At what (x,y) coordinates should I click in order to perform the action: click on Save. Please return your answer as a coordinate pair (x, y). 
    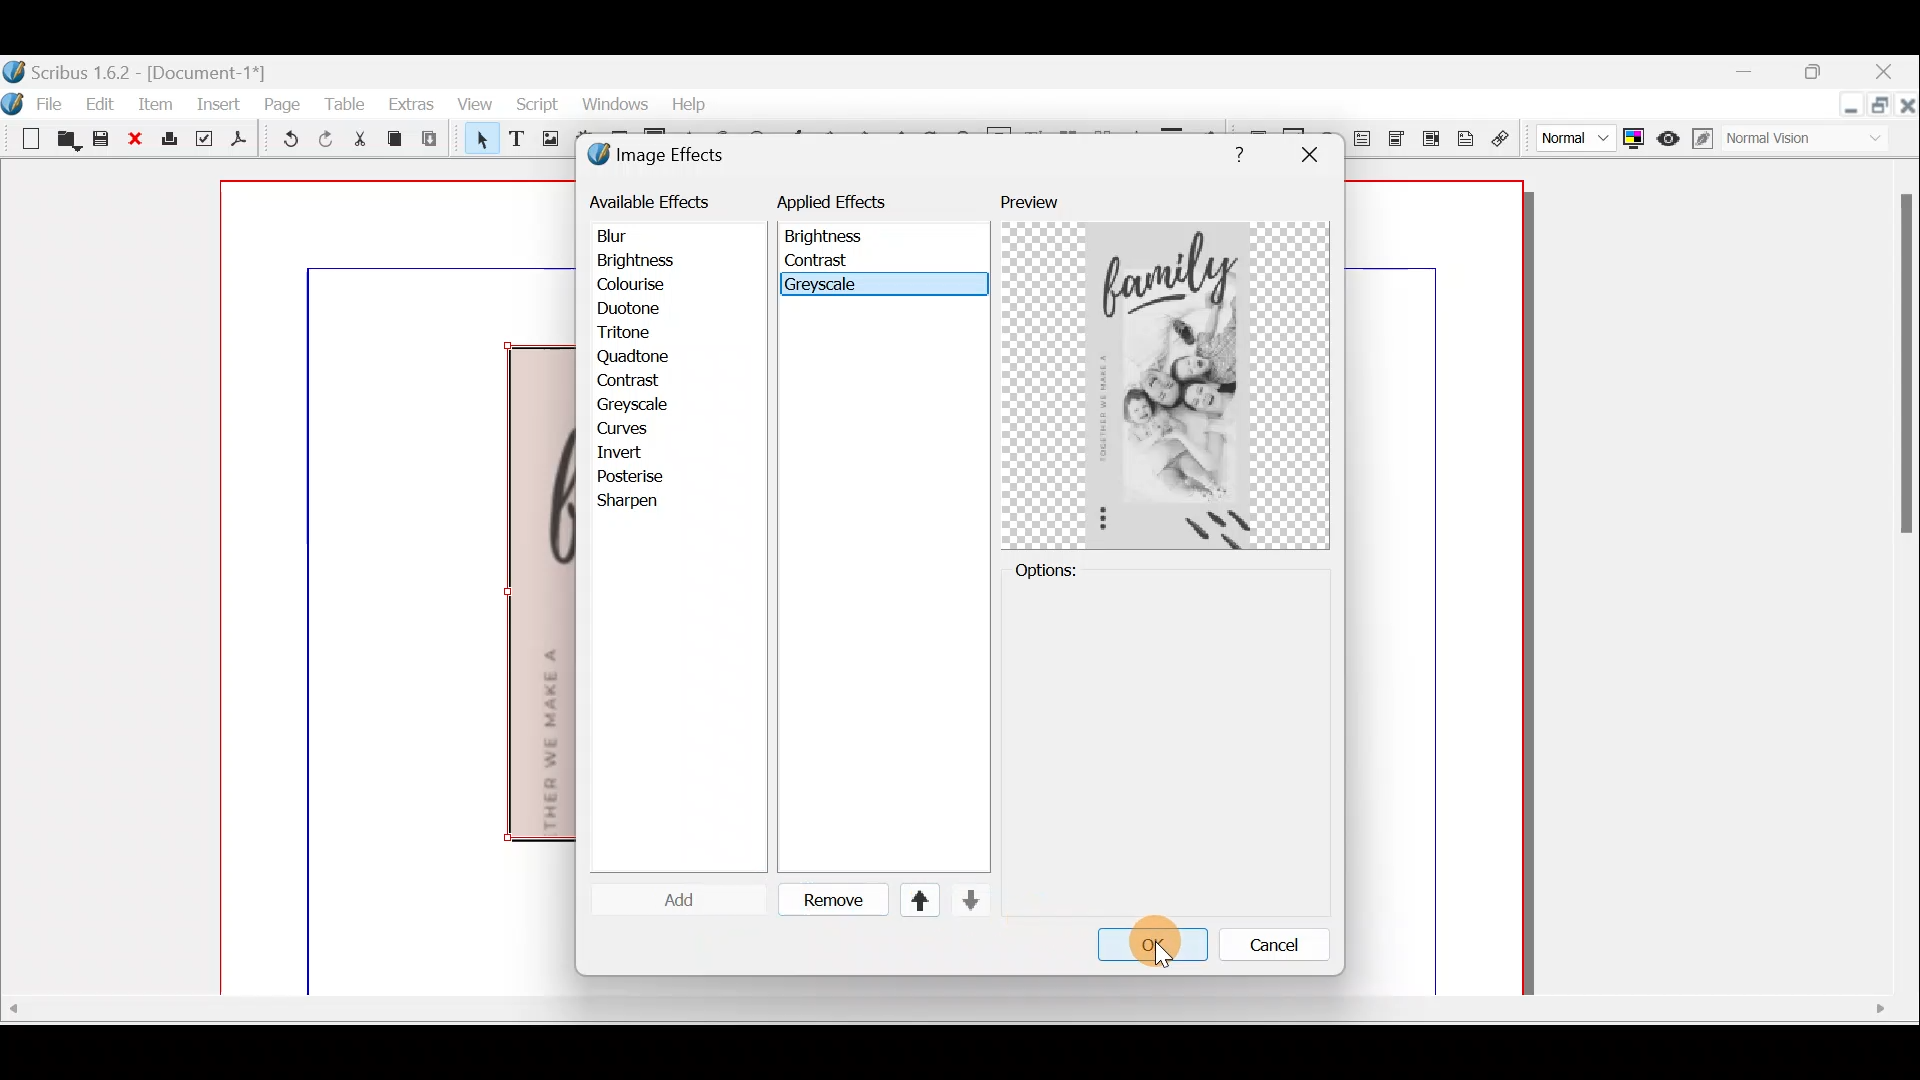
    Looking at the image, I should click on (99, 138).